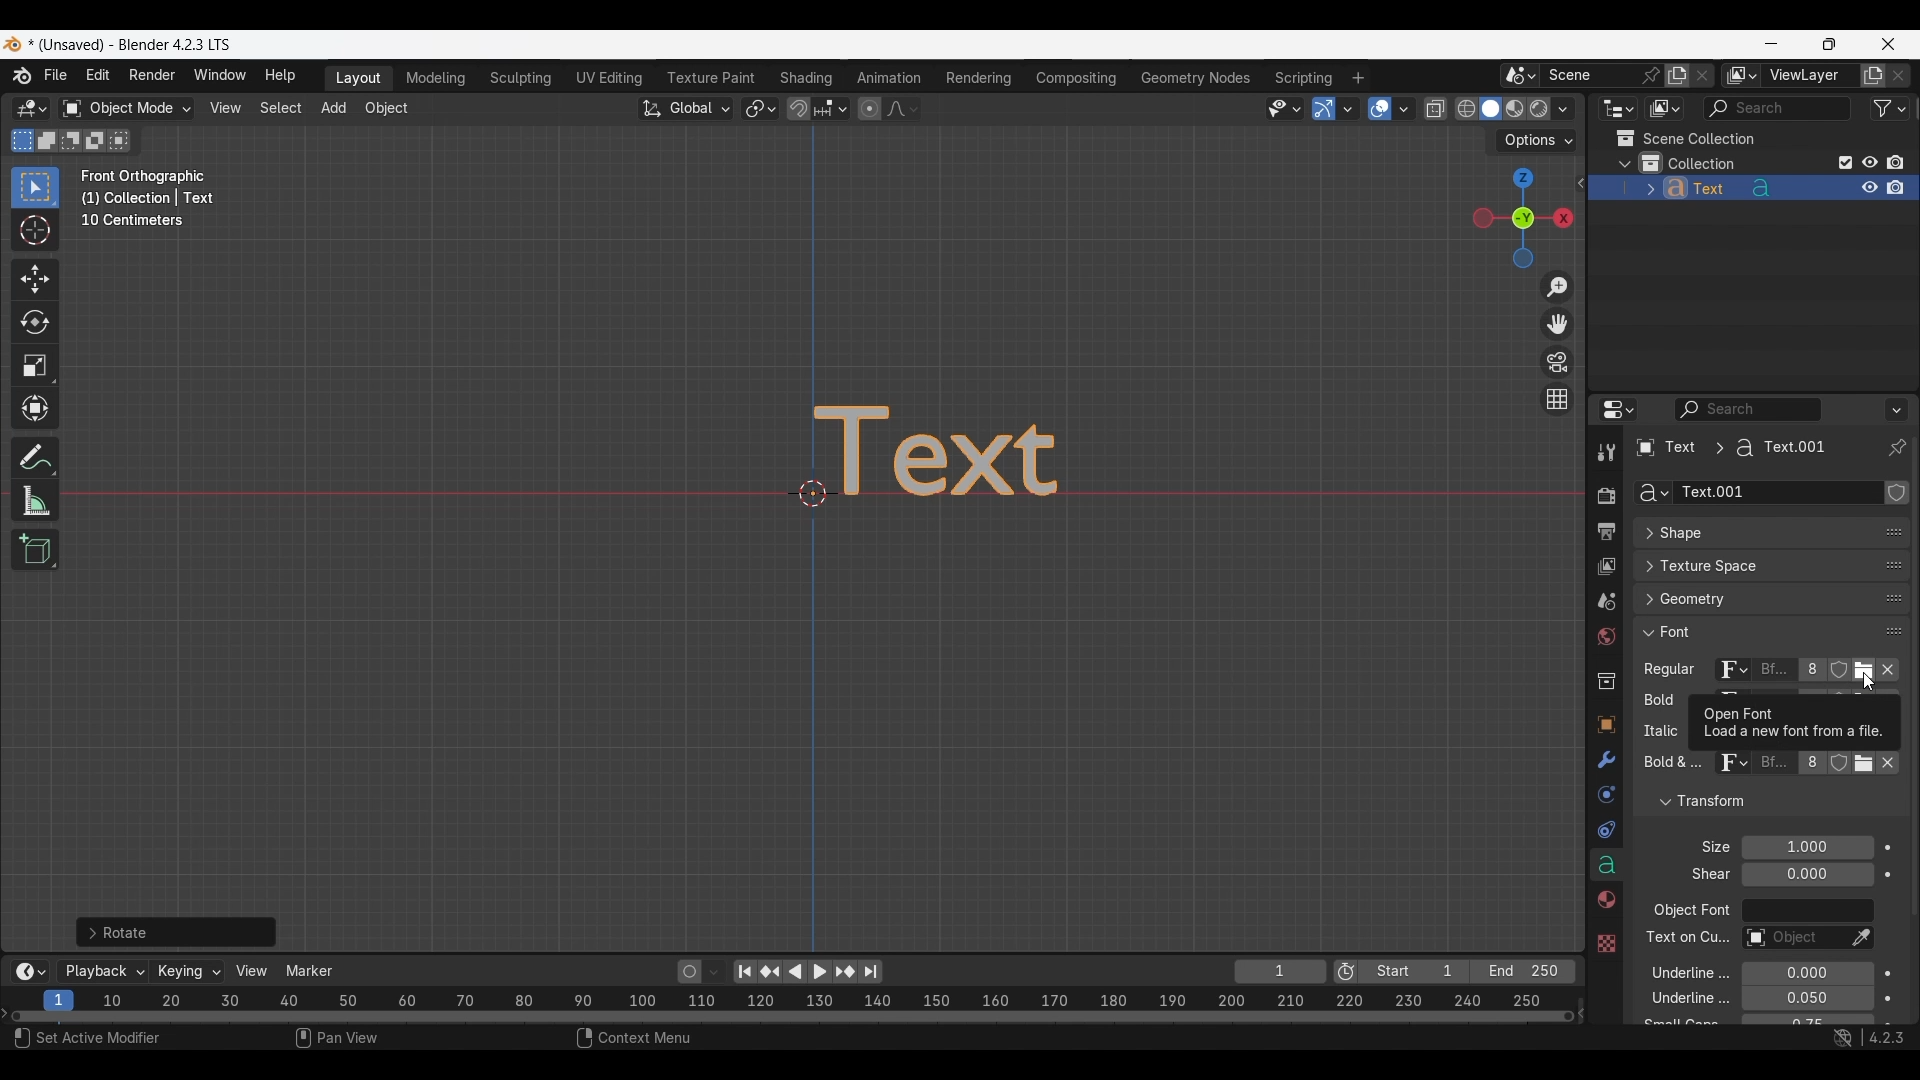 Image resolution: width=1920 pixels, height=1080 pixels. I want to click on Disable in renders, so click(1895, 162).